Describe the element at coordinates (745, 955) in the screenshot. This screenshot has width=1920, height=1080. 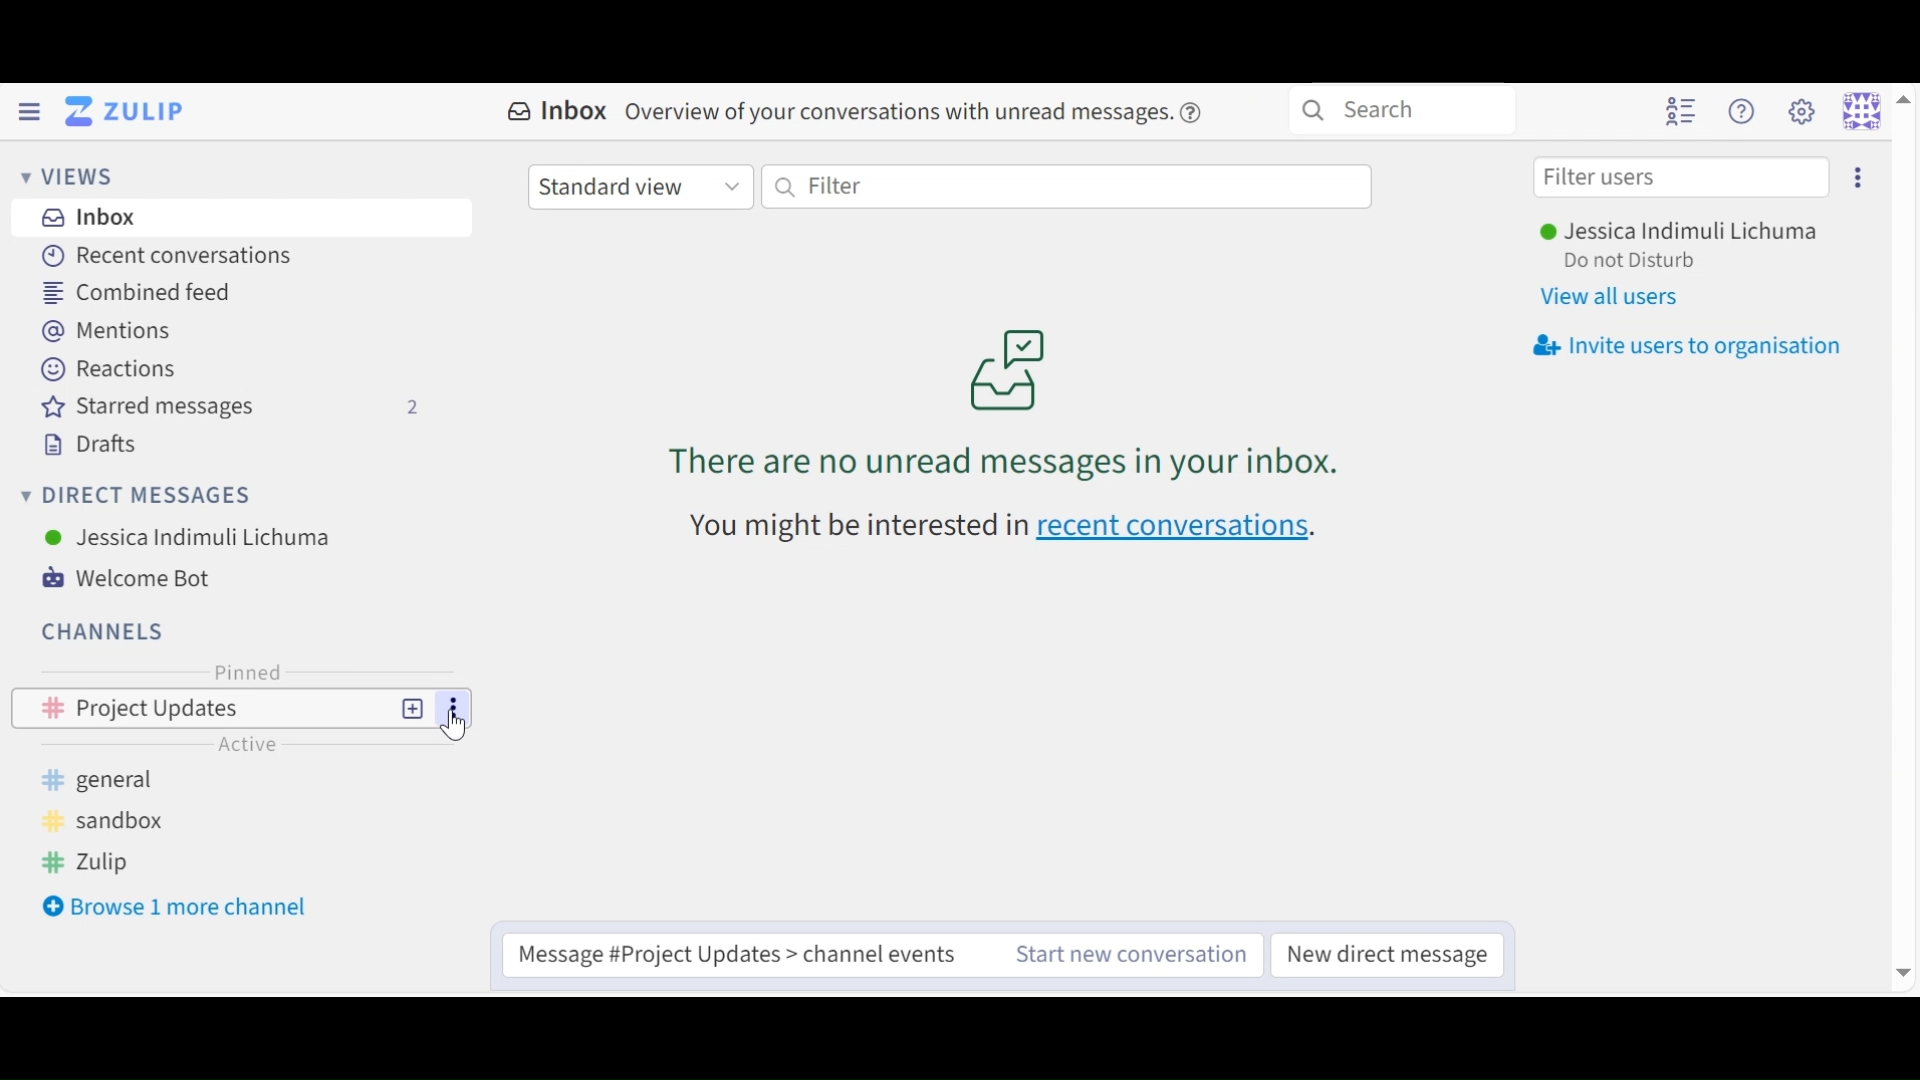
I see `Compose message` at that location.